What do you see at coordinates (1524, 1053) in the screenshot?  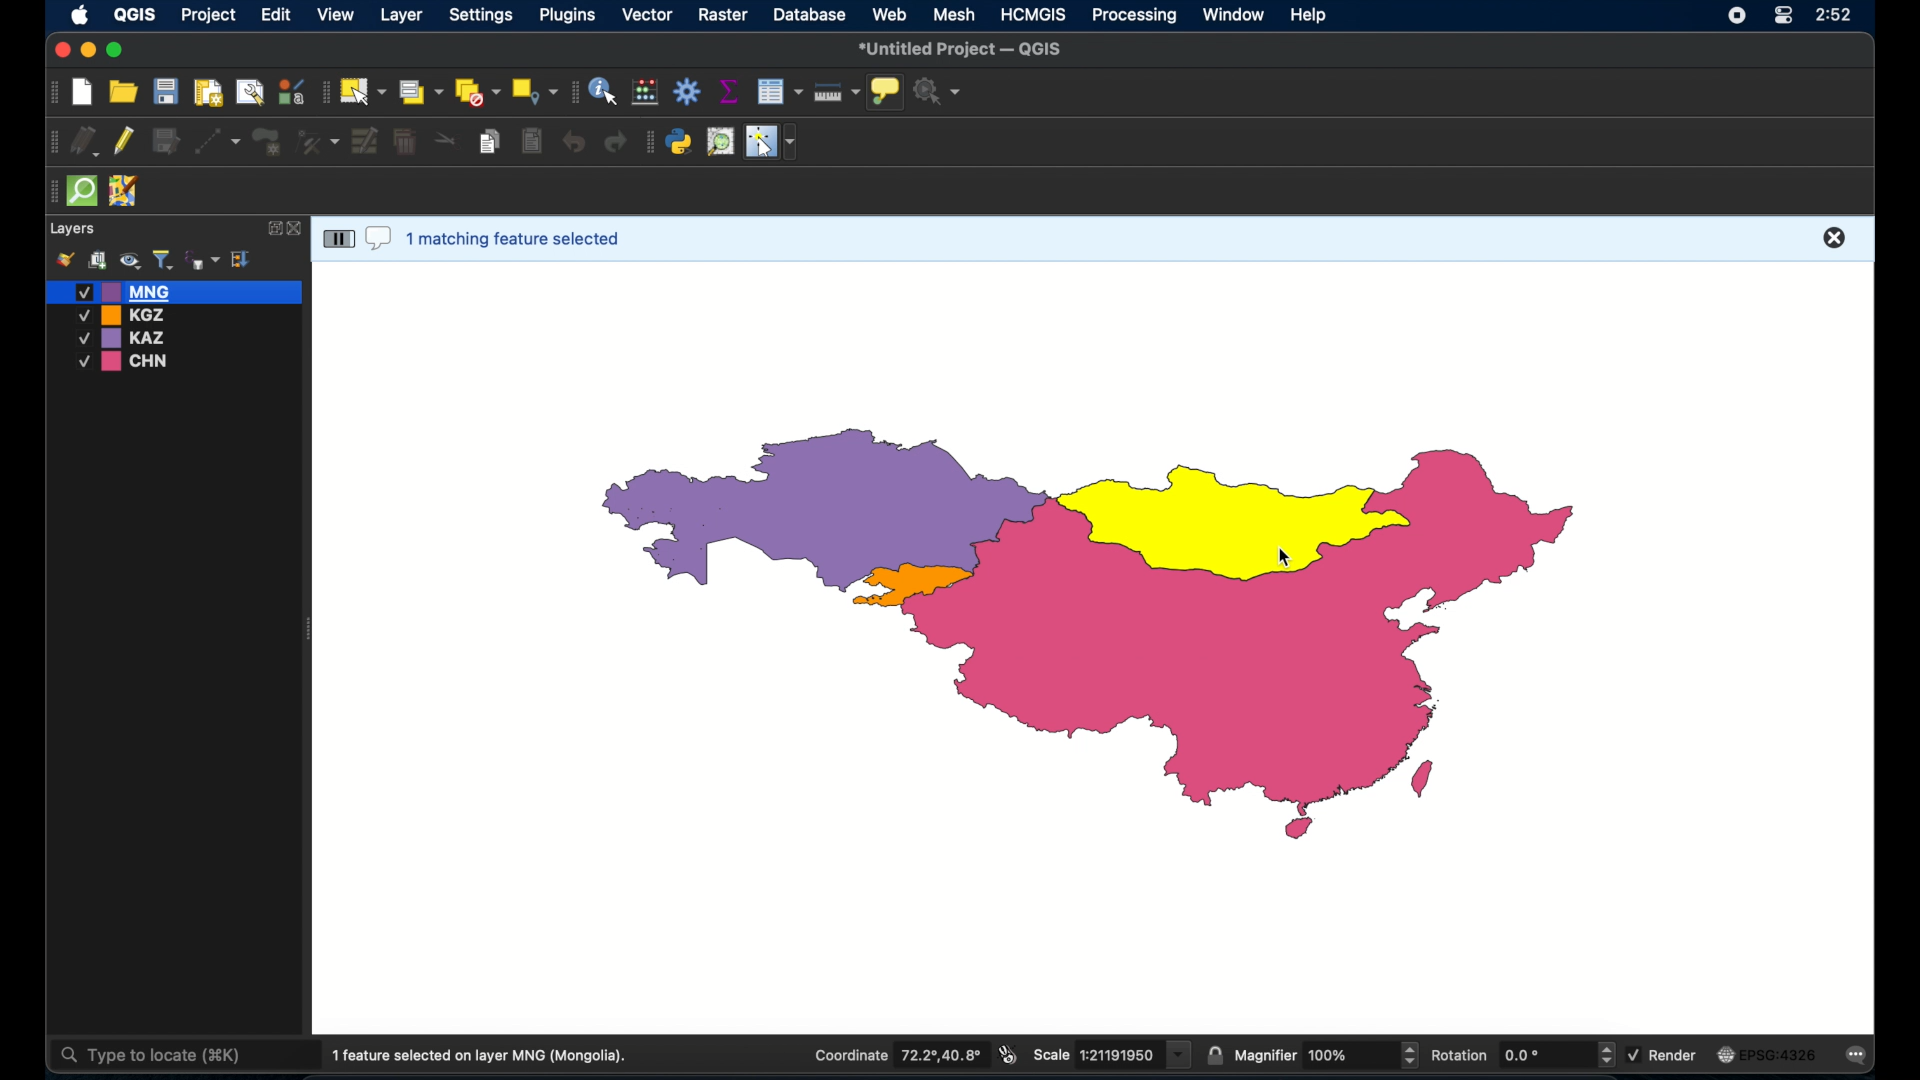 I see `rotation 0.0` at bounding box center [1524, 1053].